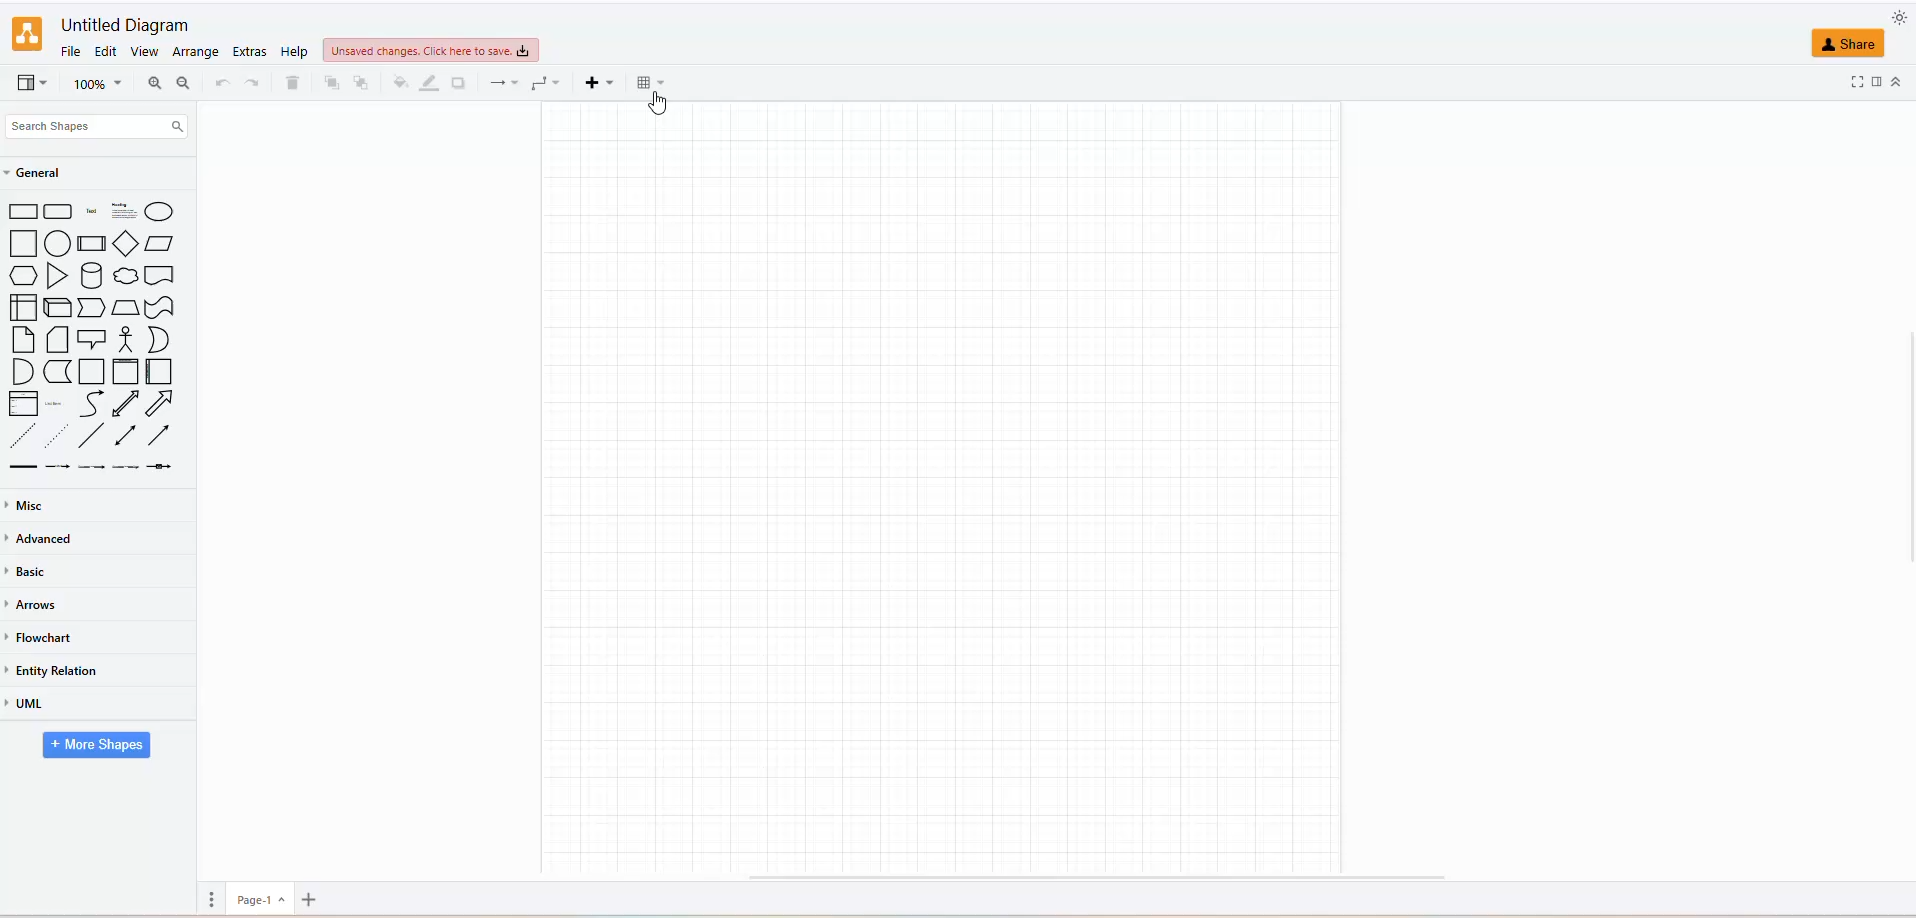 The height and width of the screenshot is (918, 1916). What do you see at coordinates (89, 752) in the screenshot?
I see `more shapes` at bounding box center [89, 752].